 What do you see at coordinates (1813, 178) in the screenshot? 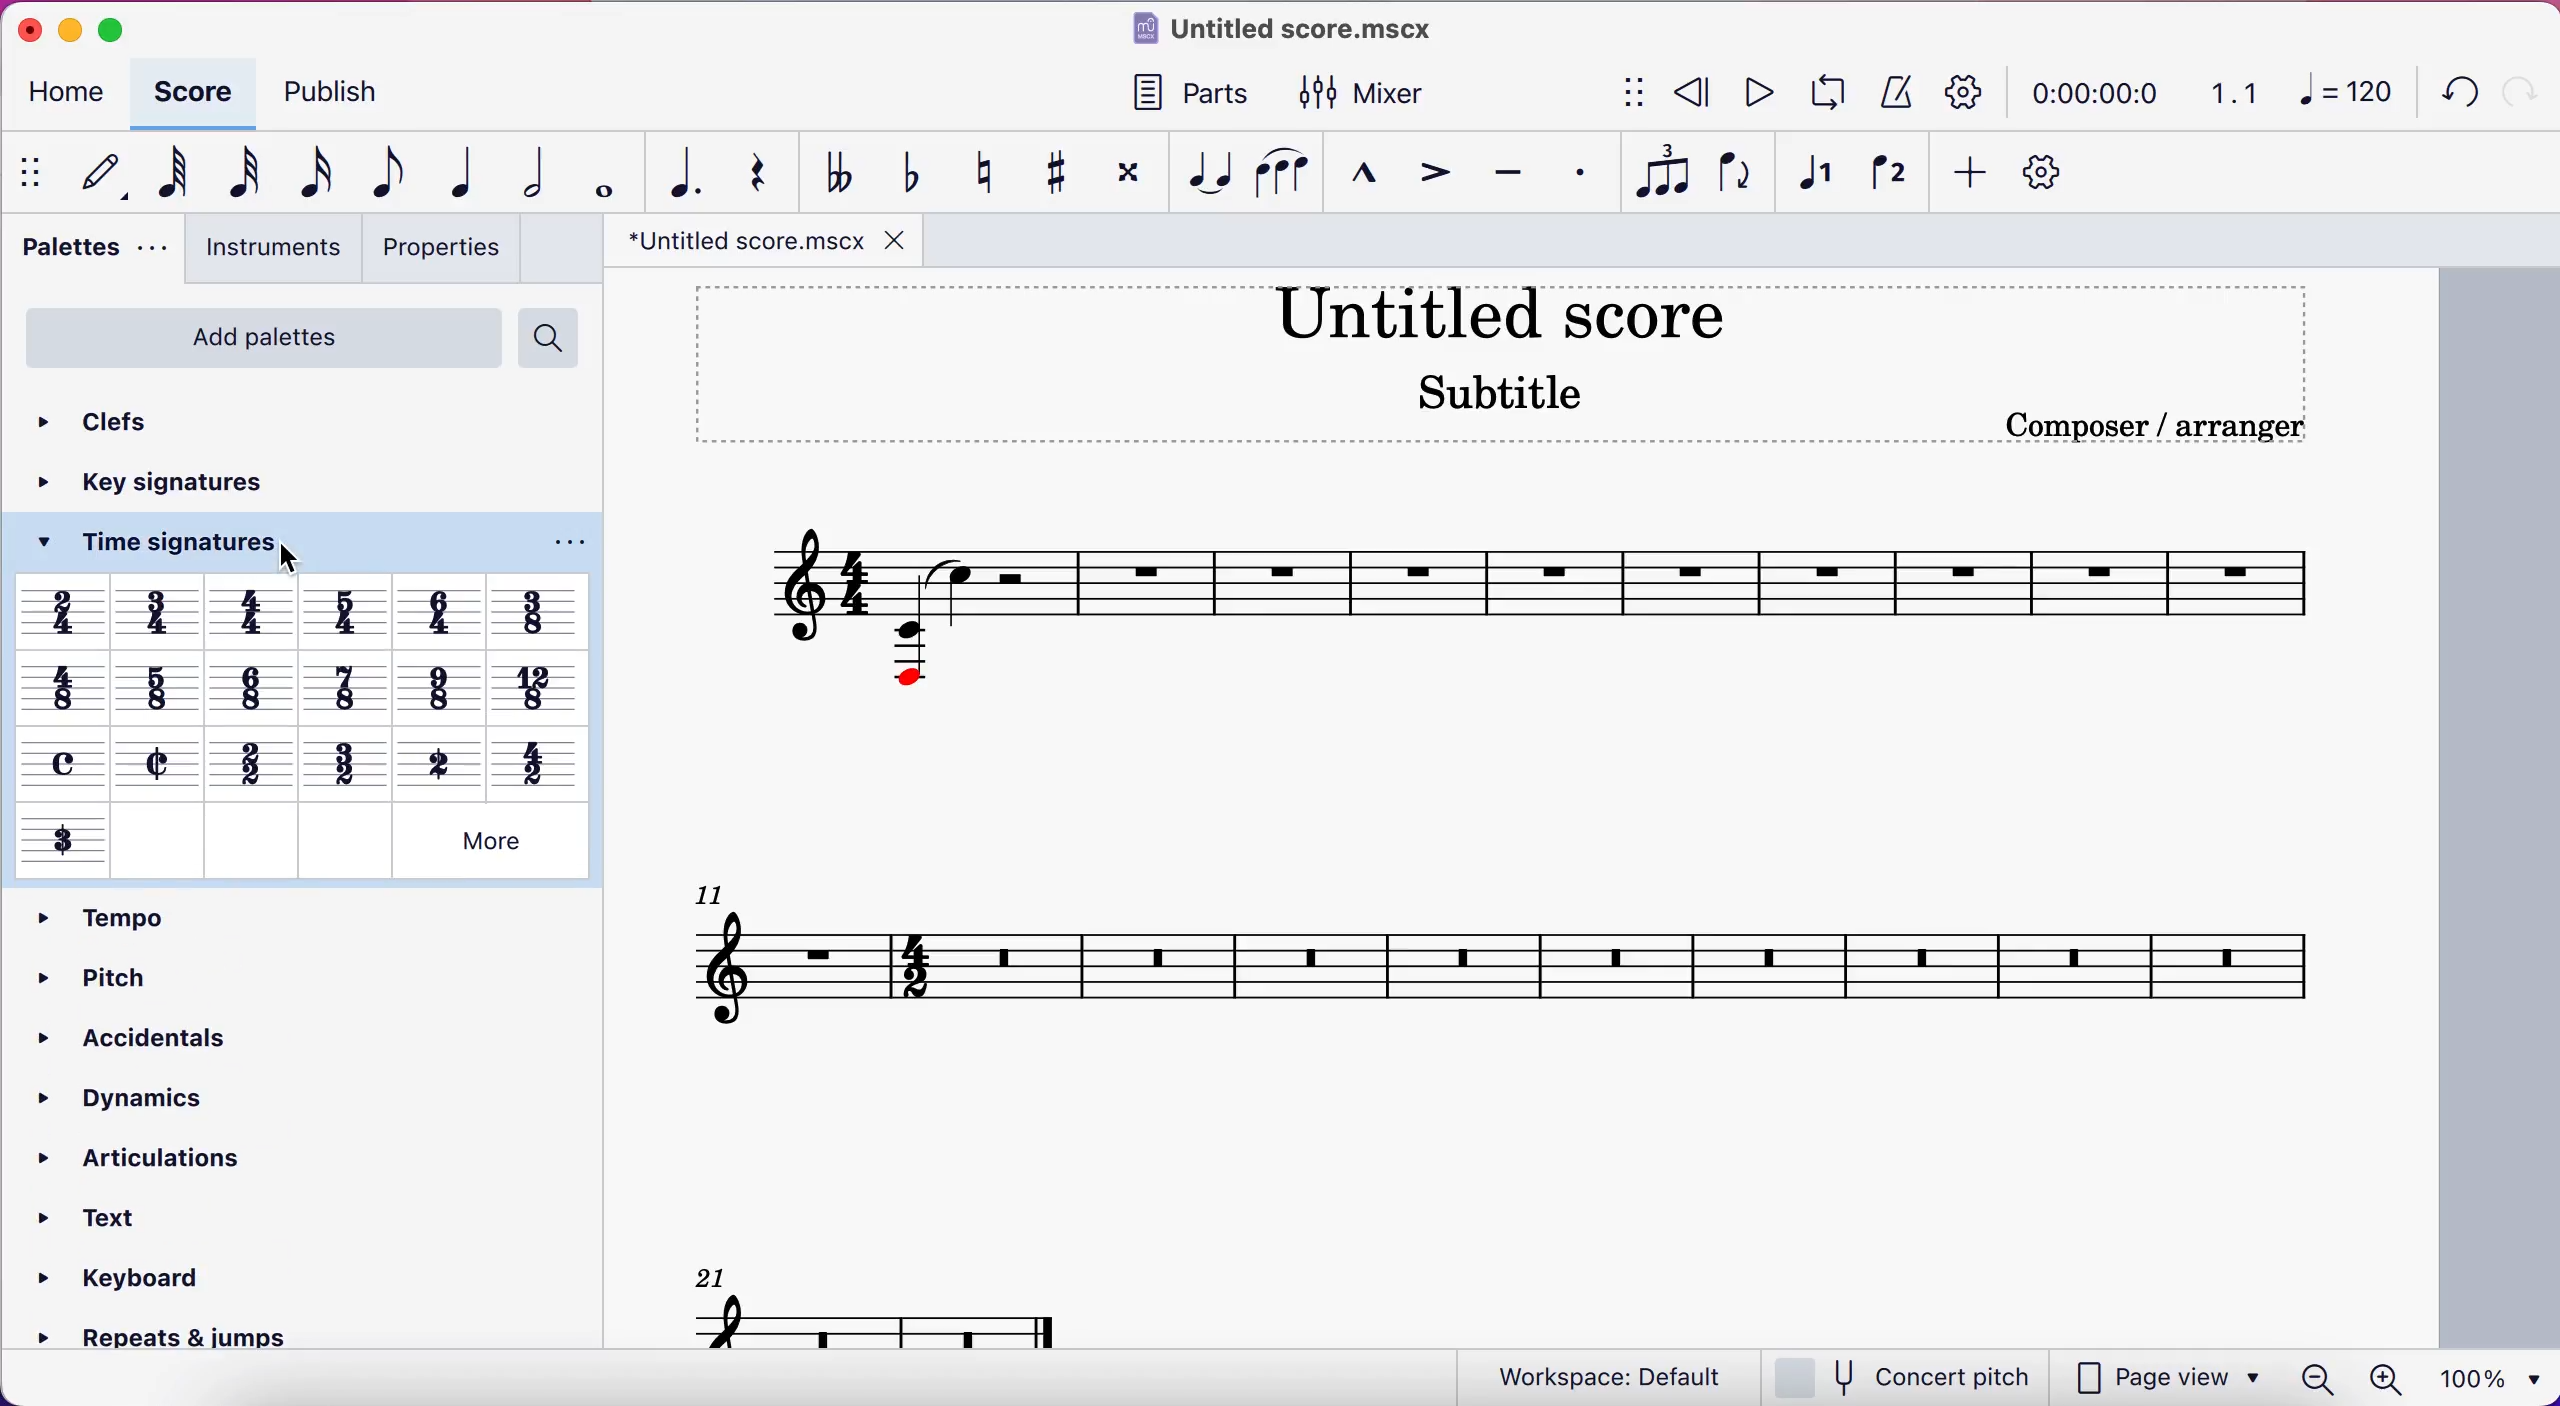
I see `voice1` at bounding box center [1813, 178].